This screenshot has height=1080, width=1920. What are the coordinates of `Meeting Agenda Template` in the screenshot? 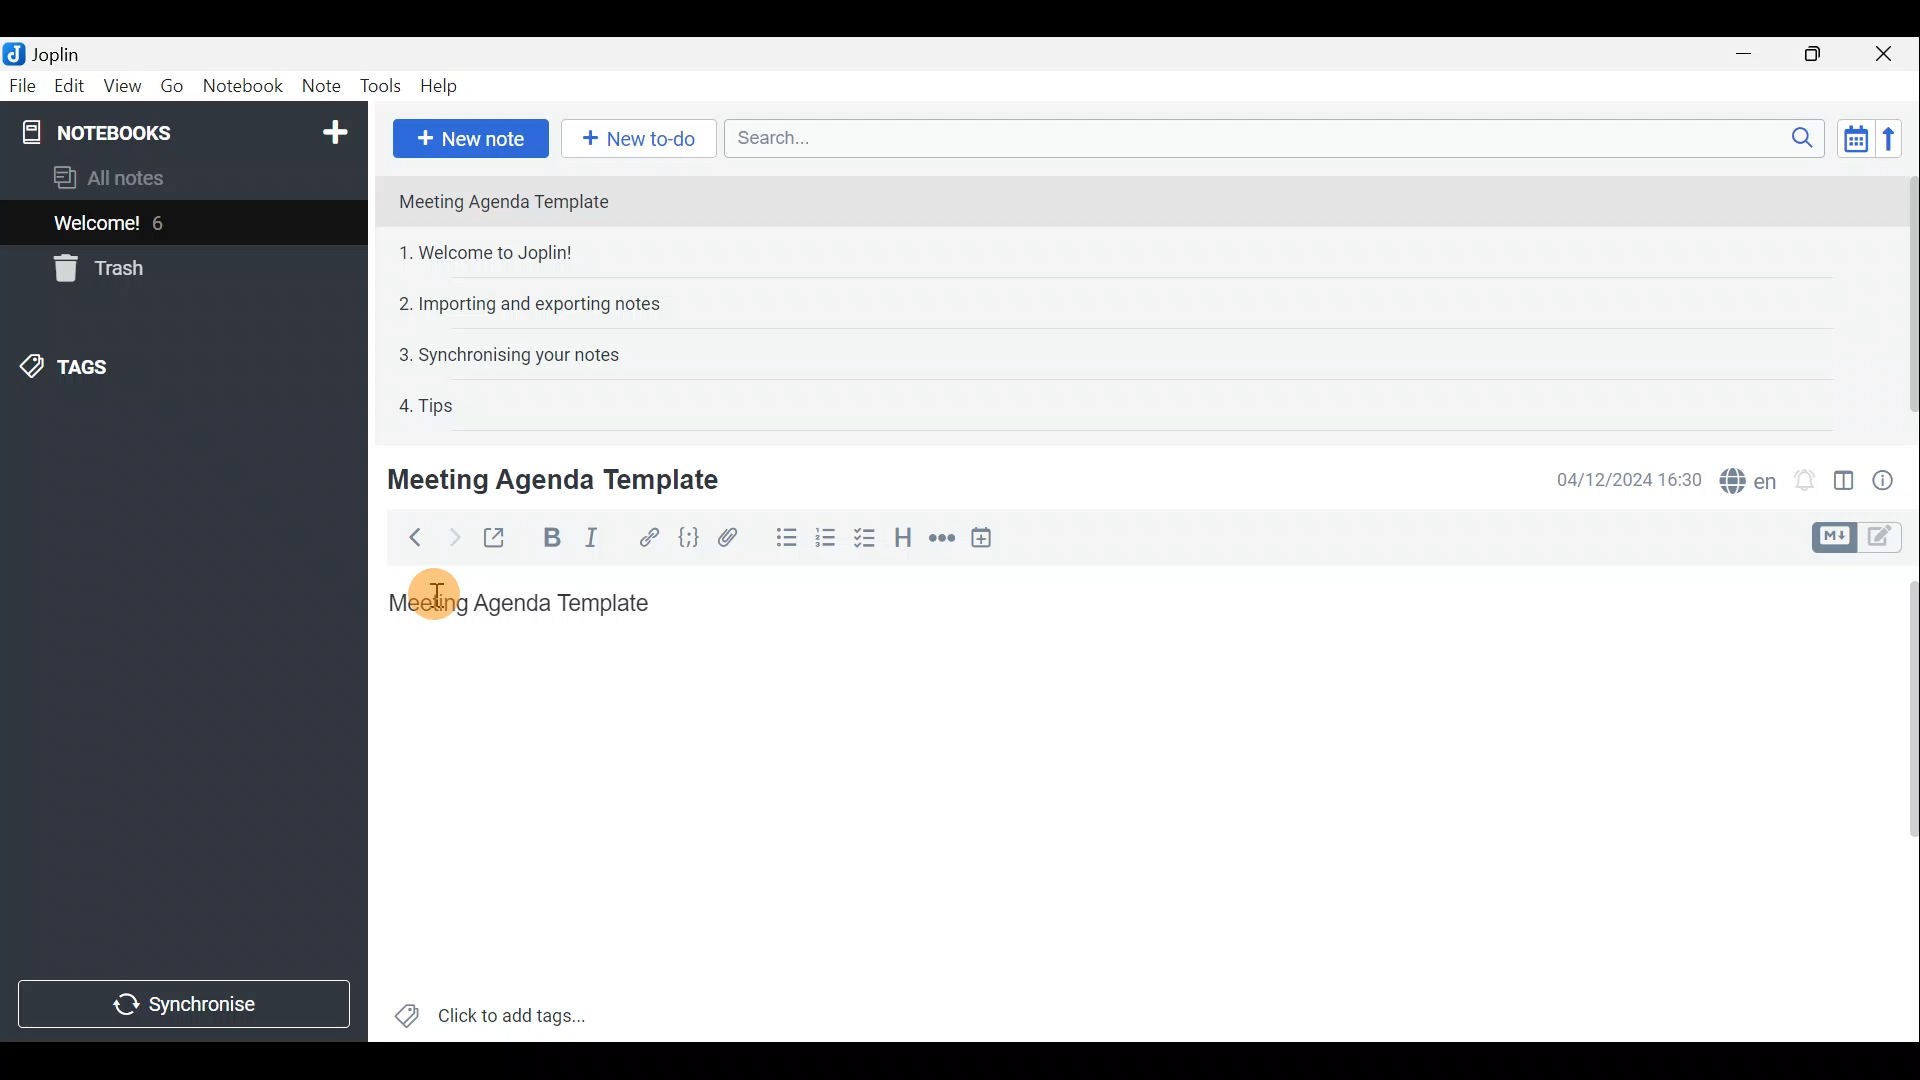 It's located at (506, 201).